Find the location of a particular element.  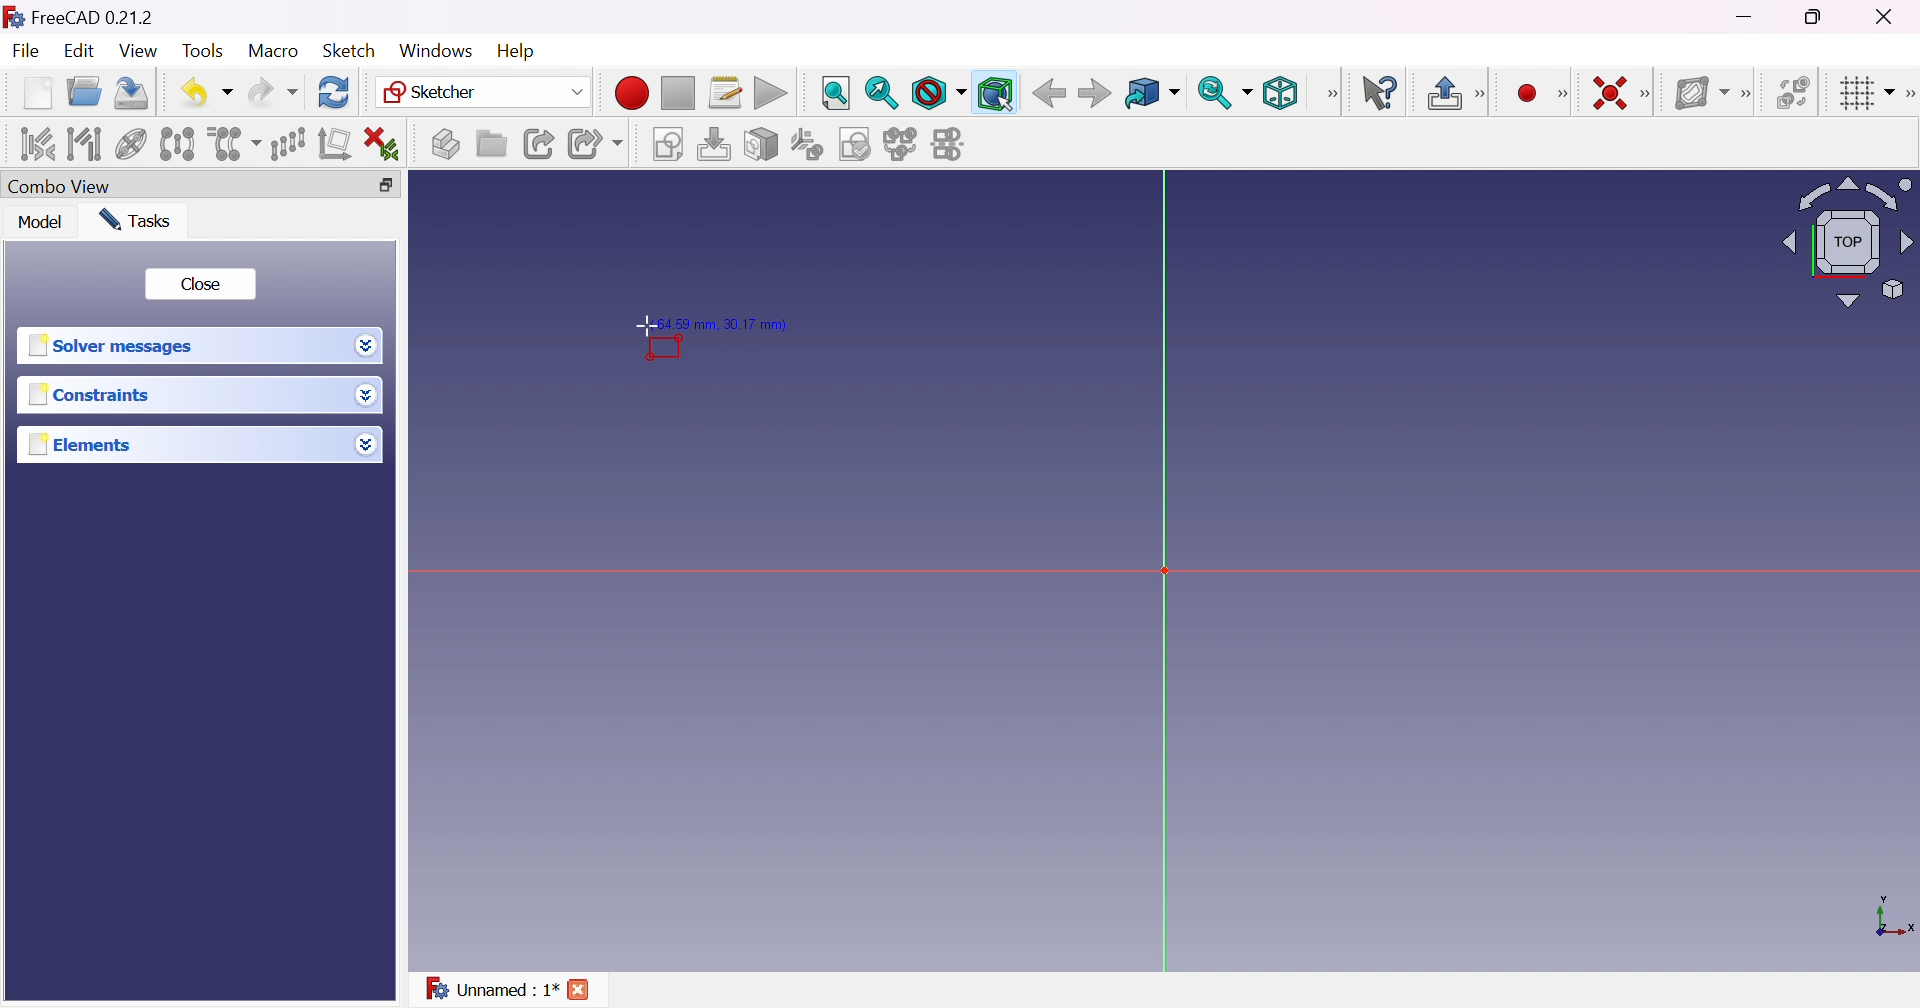

Macro is located at coordinates (273, 53).